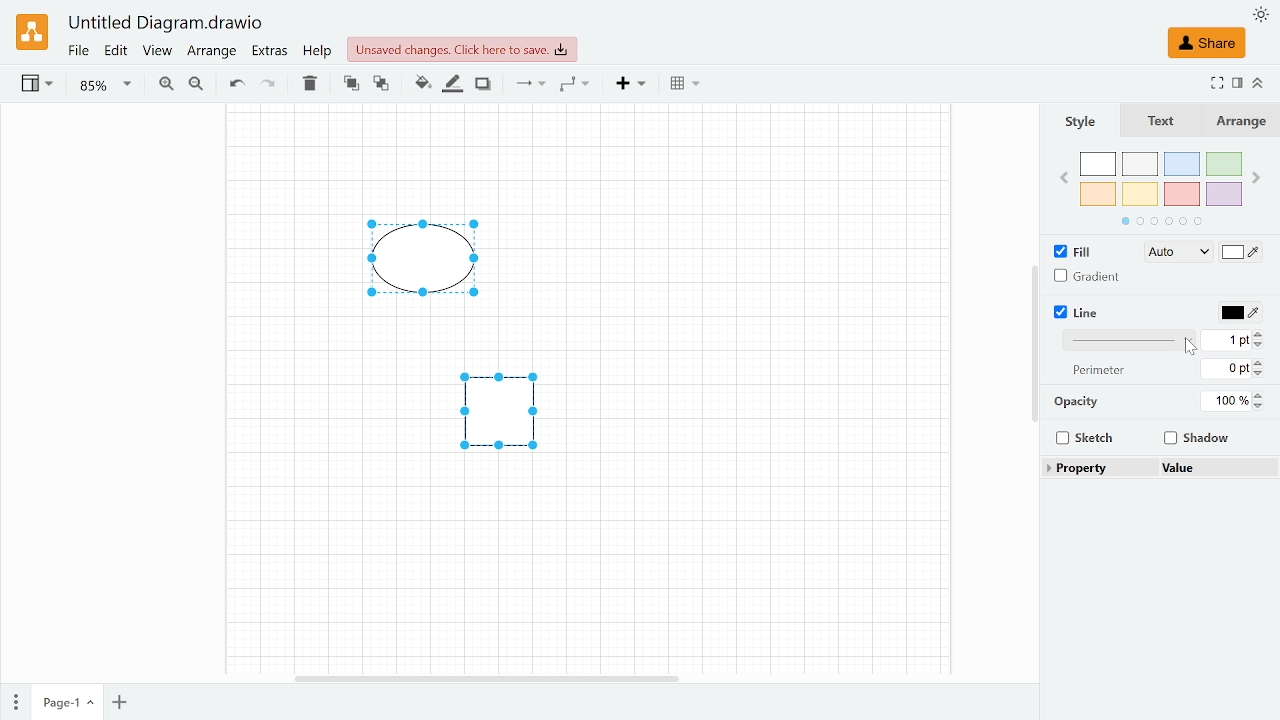 The image size is (1280, 720). What do you see at coordinates (1079, 251) in the screenshot?
I see `` at bounding box center [1079, 251].